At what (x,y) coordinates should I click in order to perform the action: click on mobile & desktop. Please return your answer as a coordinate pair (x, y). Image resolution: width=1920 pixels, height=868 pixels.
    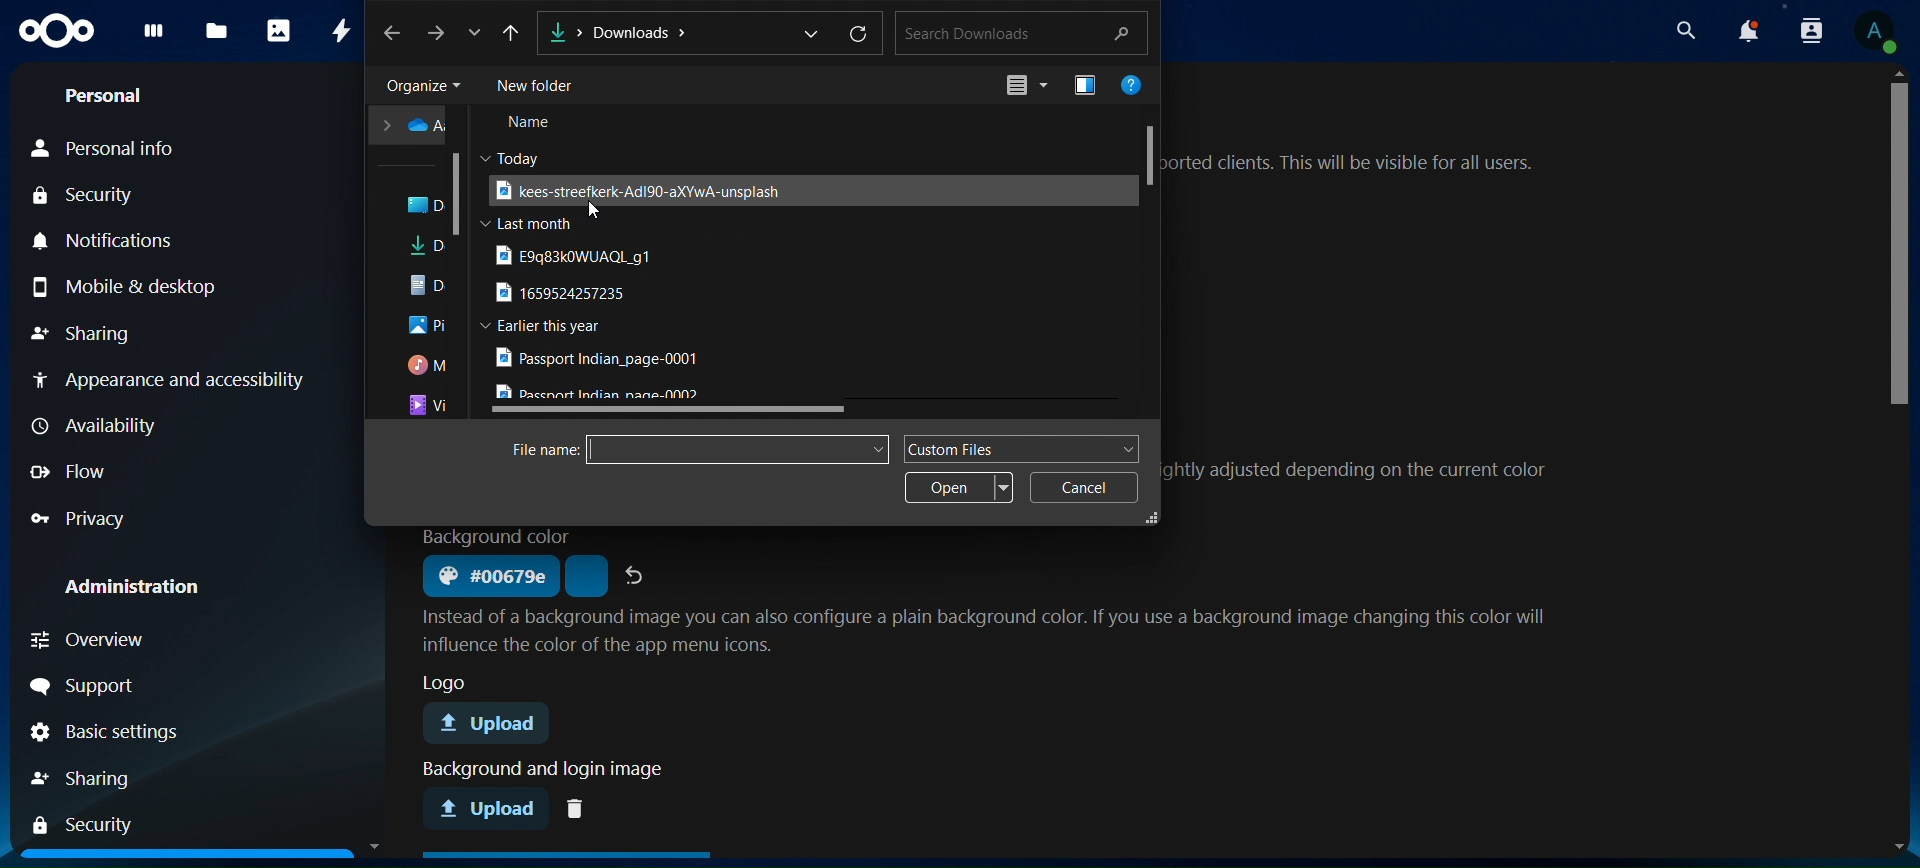
    Looking at the image, I should click on (154, 286).